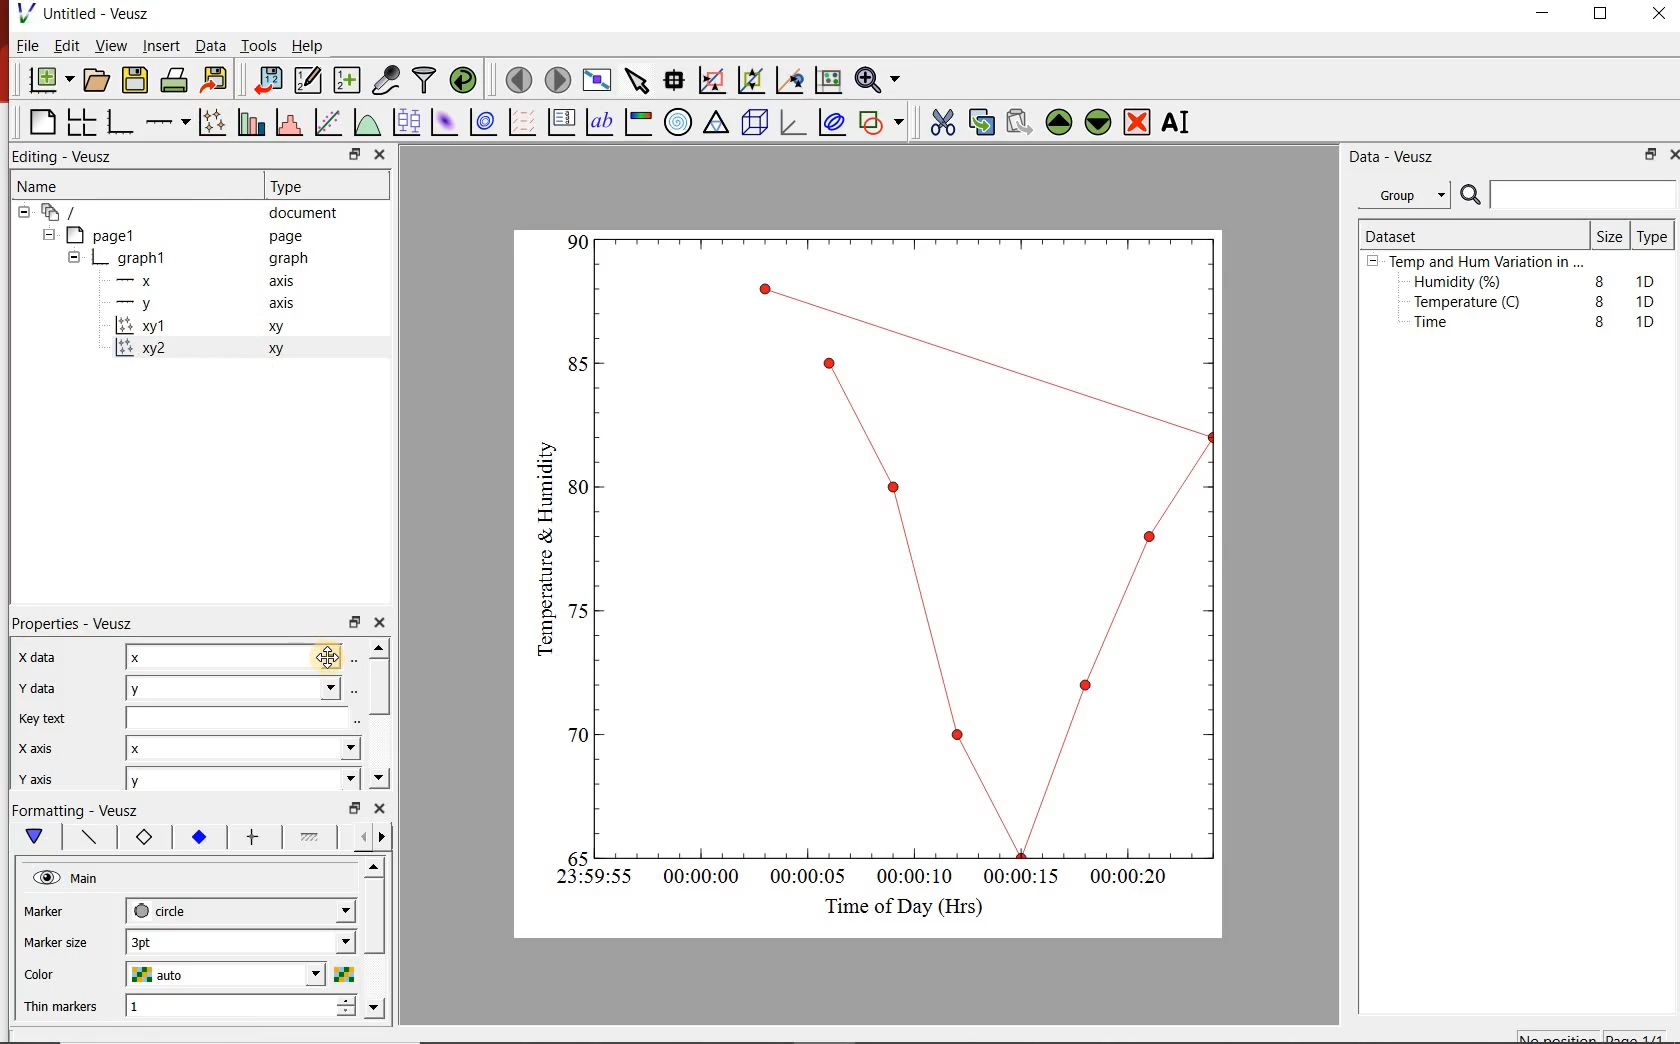 The width and height of the screenshot is (1680, 1044). I want to click on text label, so click(604, 121).